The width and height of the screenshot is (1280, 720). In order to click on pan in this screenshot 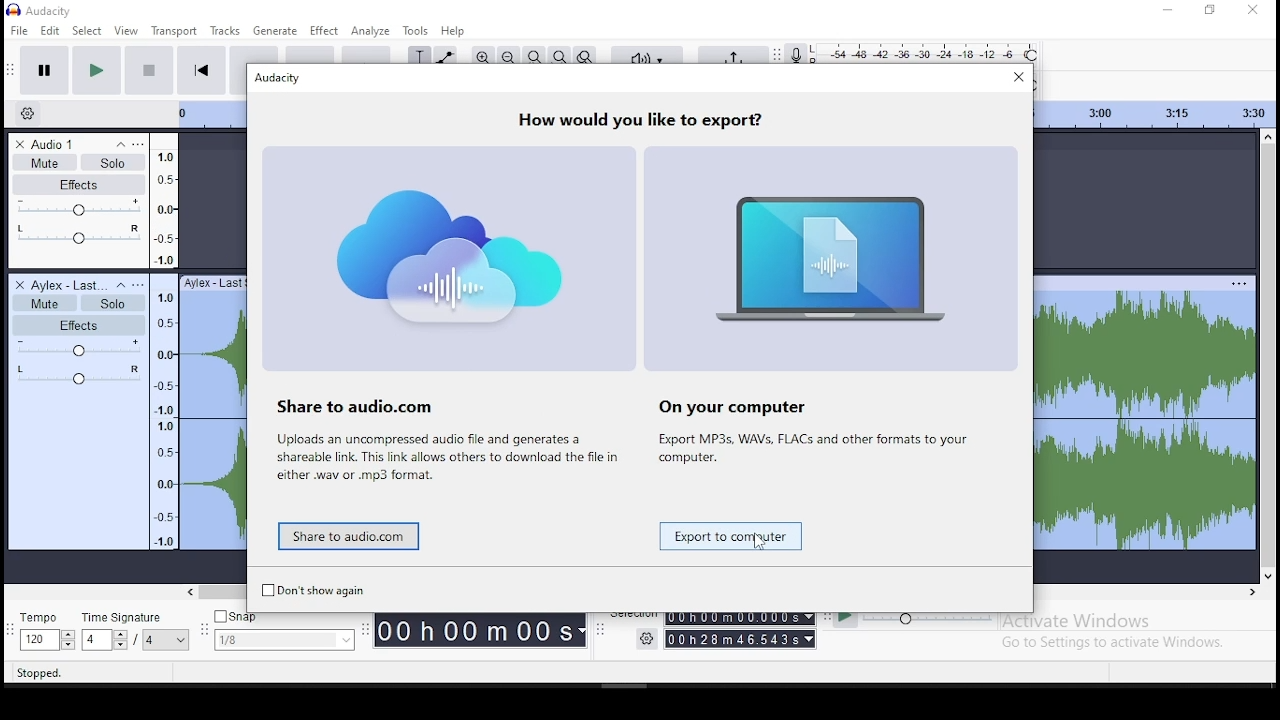, I will do `click(78, 237)`.